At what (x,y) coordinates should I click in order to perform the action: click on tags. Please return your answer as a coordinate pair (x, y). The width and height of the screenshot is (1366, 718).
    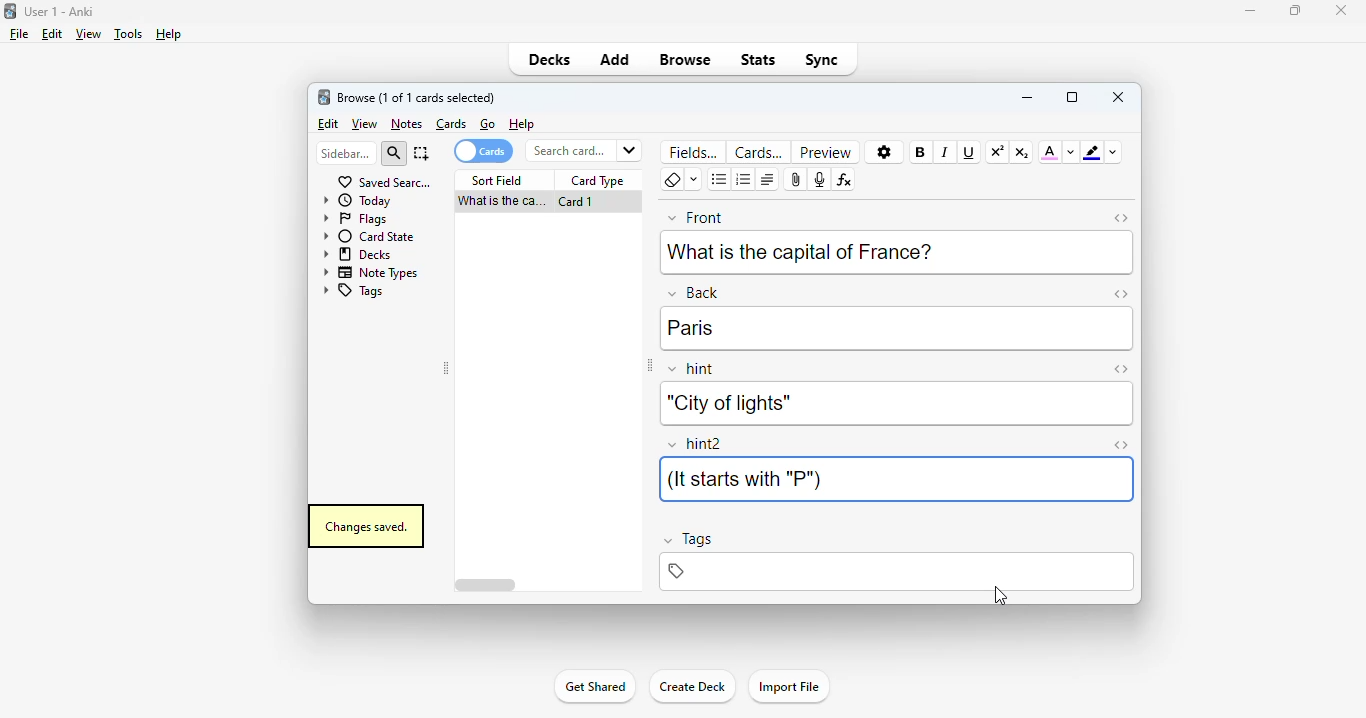
    Looking at the image, I should click on (895, 572).